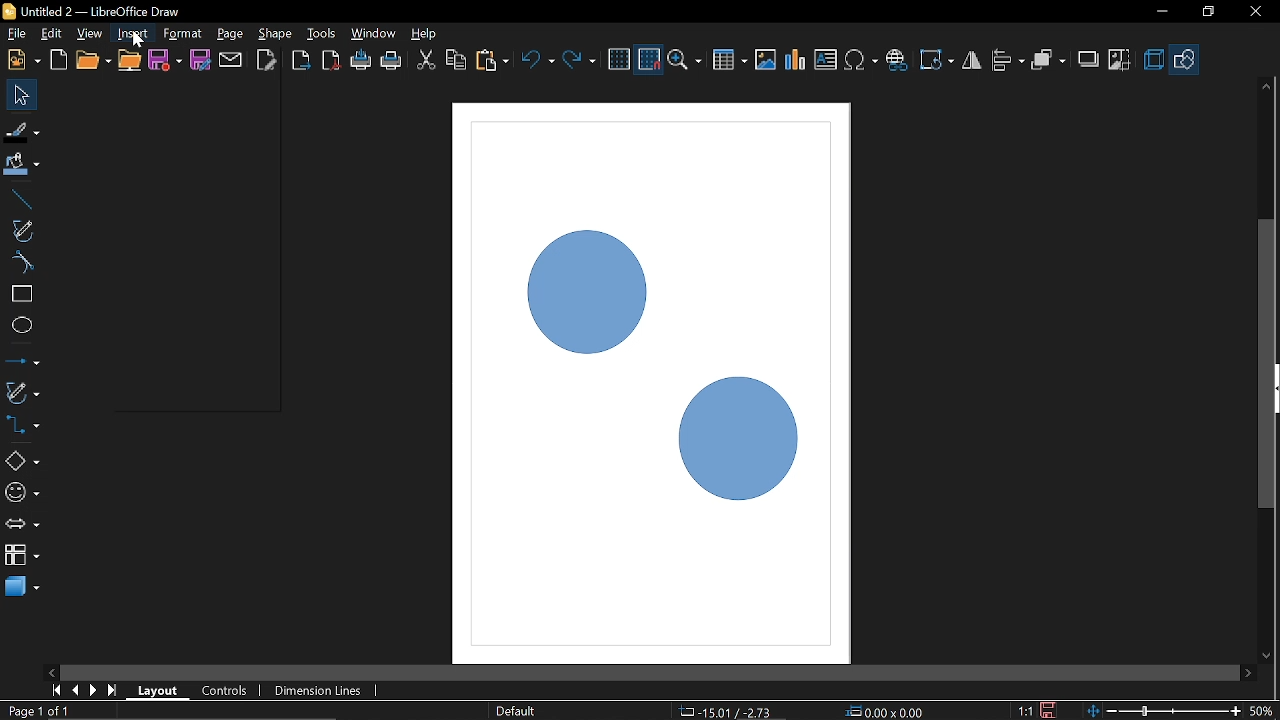 The height and width of the screenshot is (720, 1280). I want to click on Toggle edit mode, so click(268, 59).